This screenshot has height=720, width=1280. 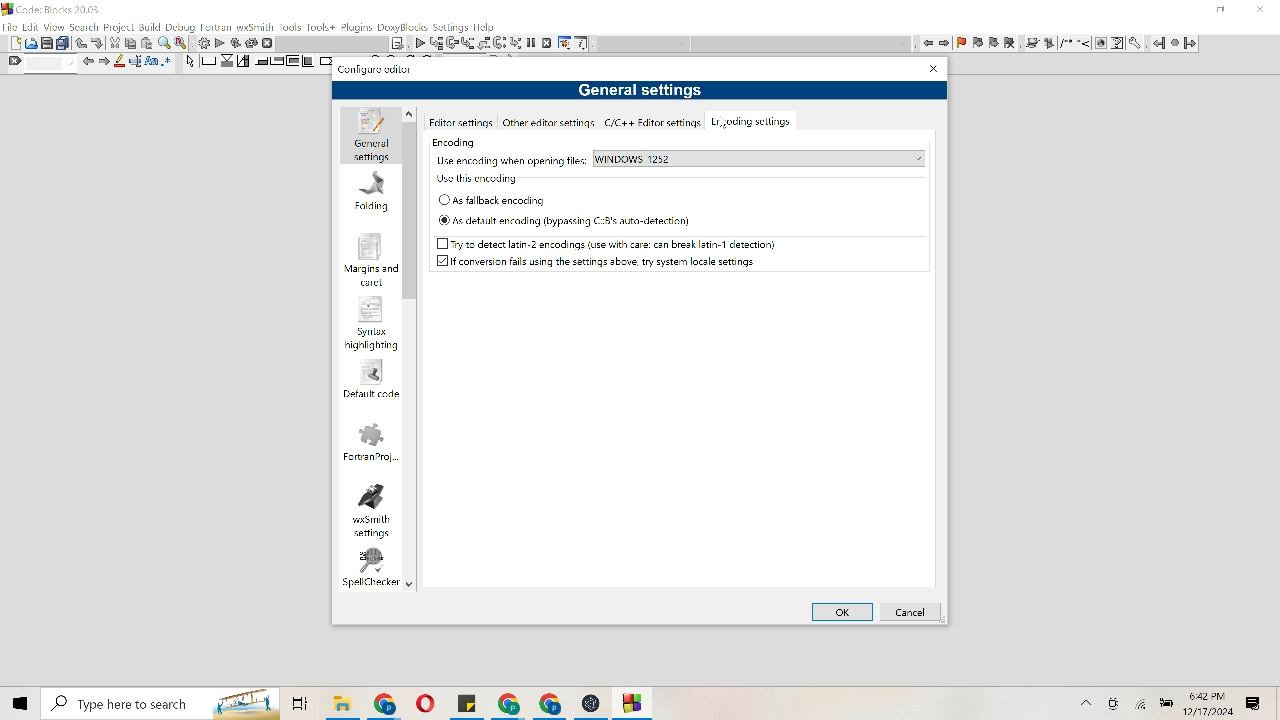 What do you see at coordinates (652, 122) in the screenshot?
I see `c/c ++ Editor settings` at bounding box center [652, 122].